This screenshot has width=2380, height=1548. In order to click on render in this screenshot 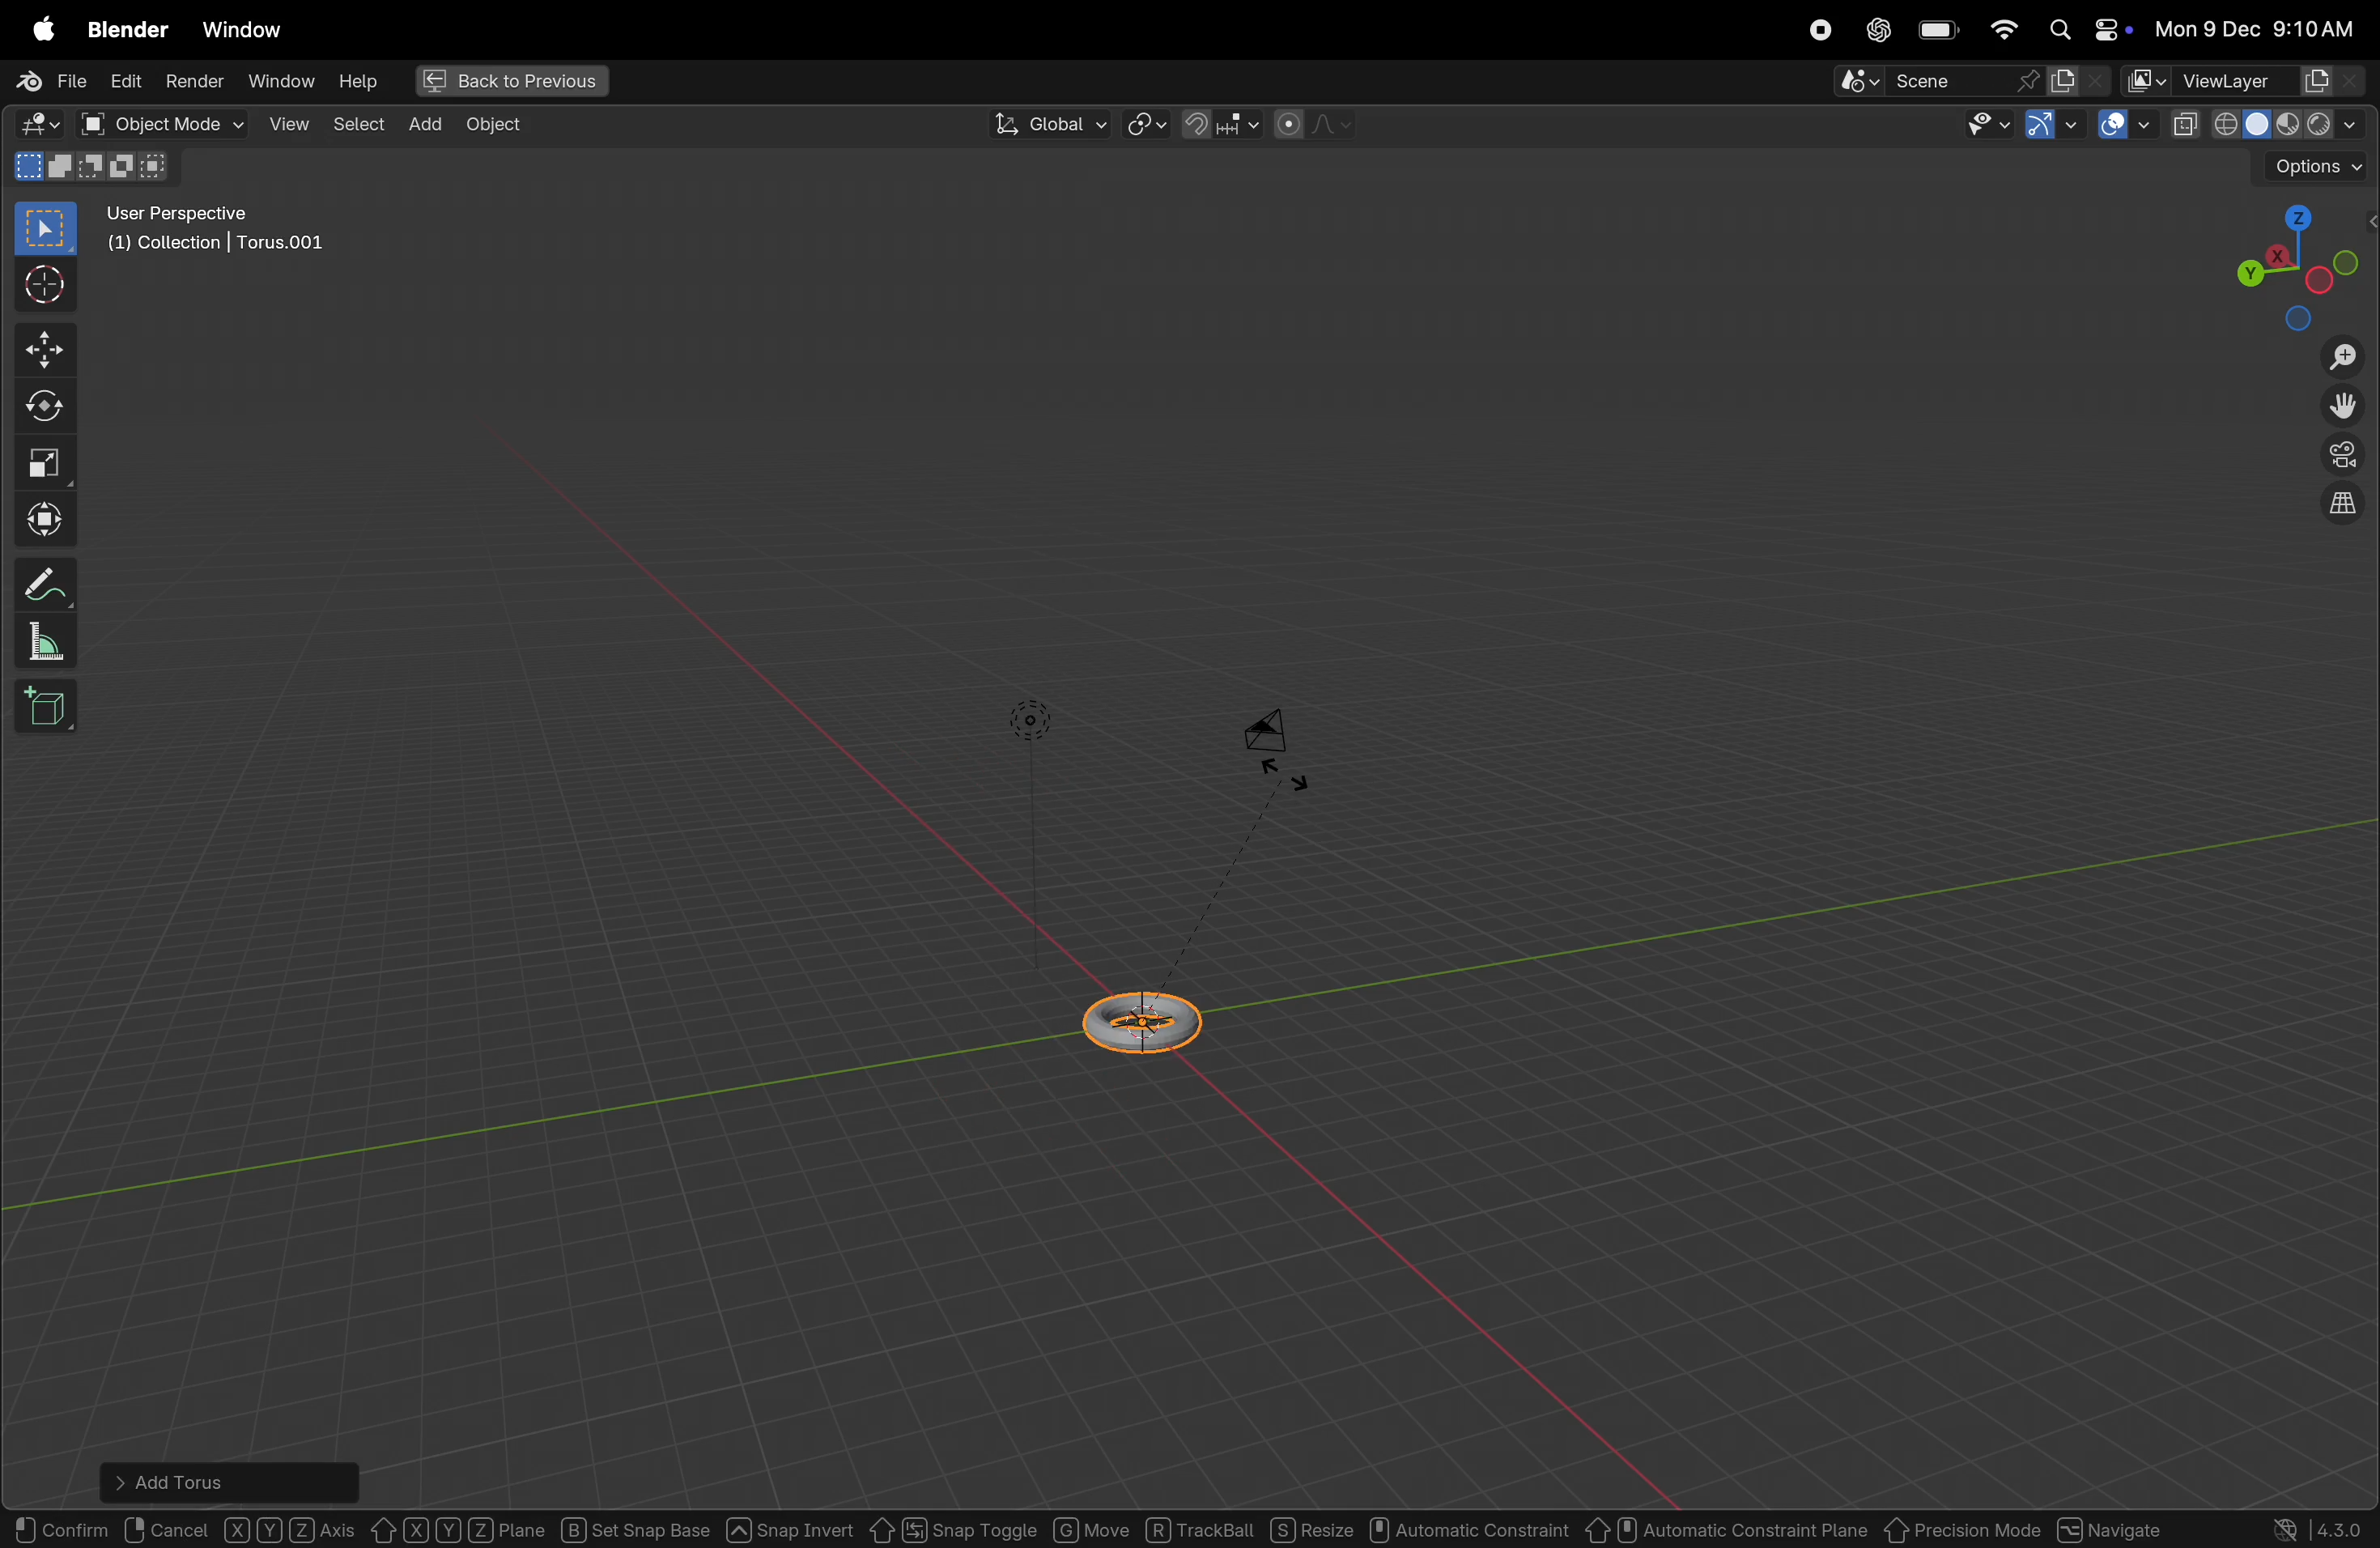, I will do `click(192, 81)`.